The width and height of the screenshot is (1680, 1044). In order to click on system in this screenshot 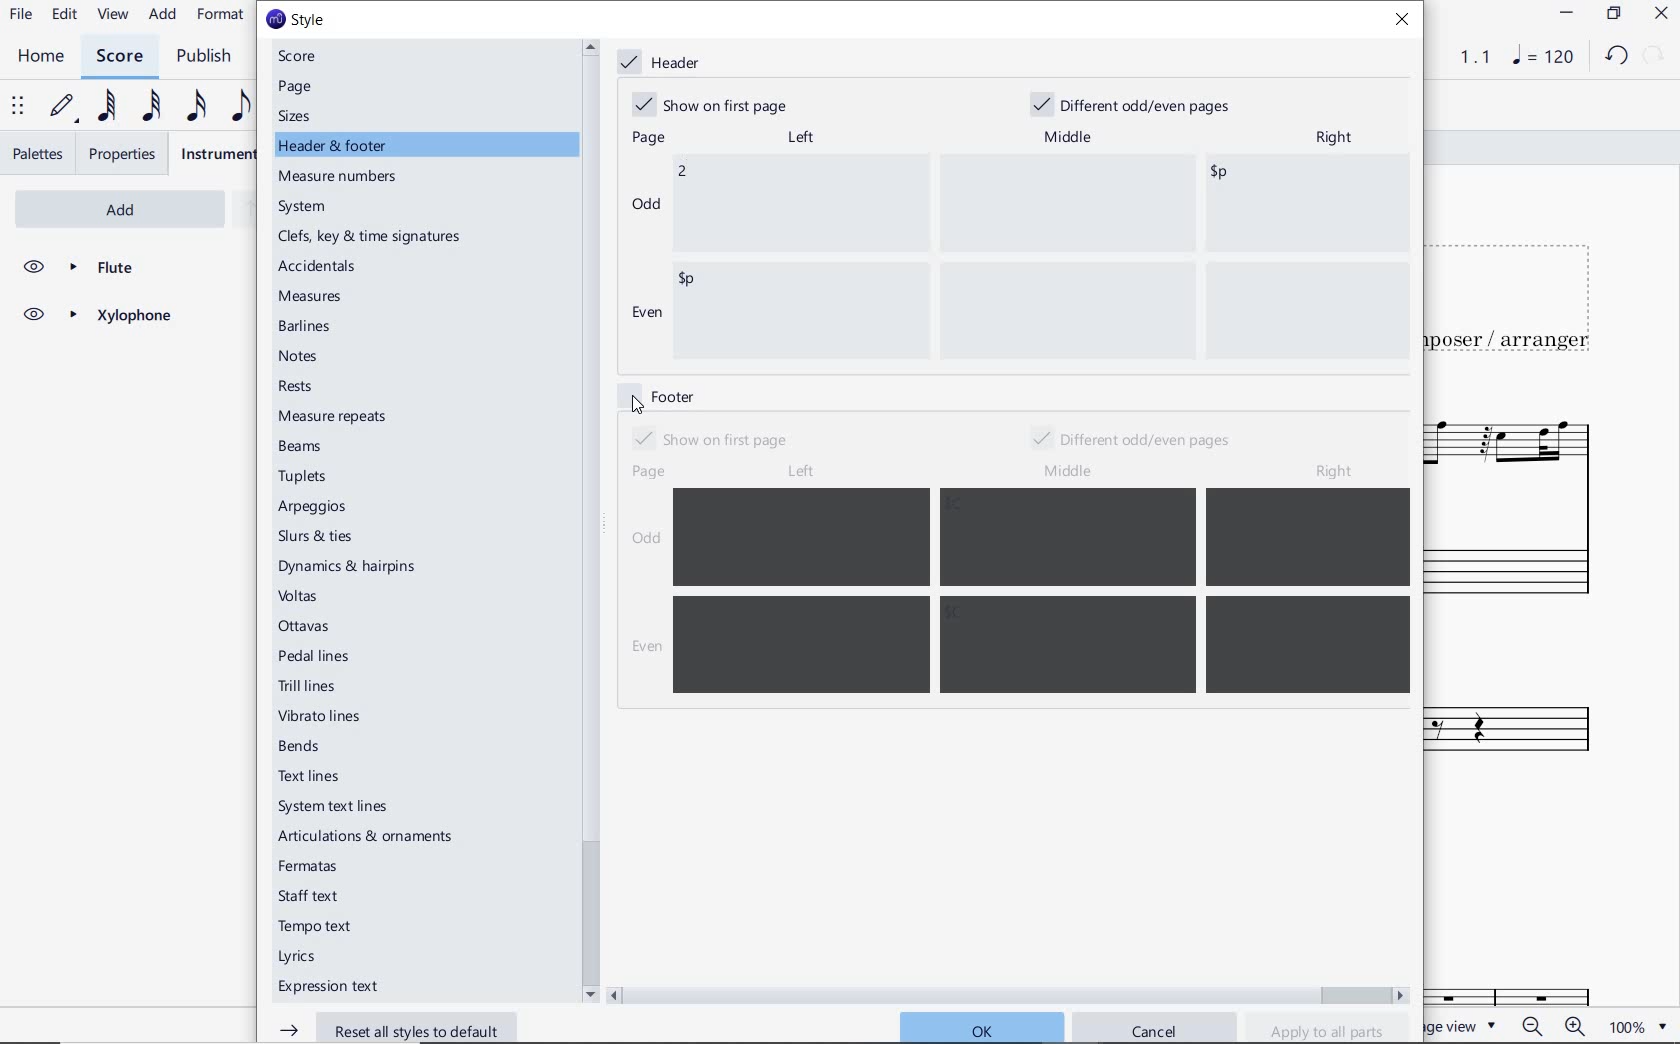, I will do `click(305, 207)`.